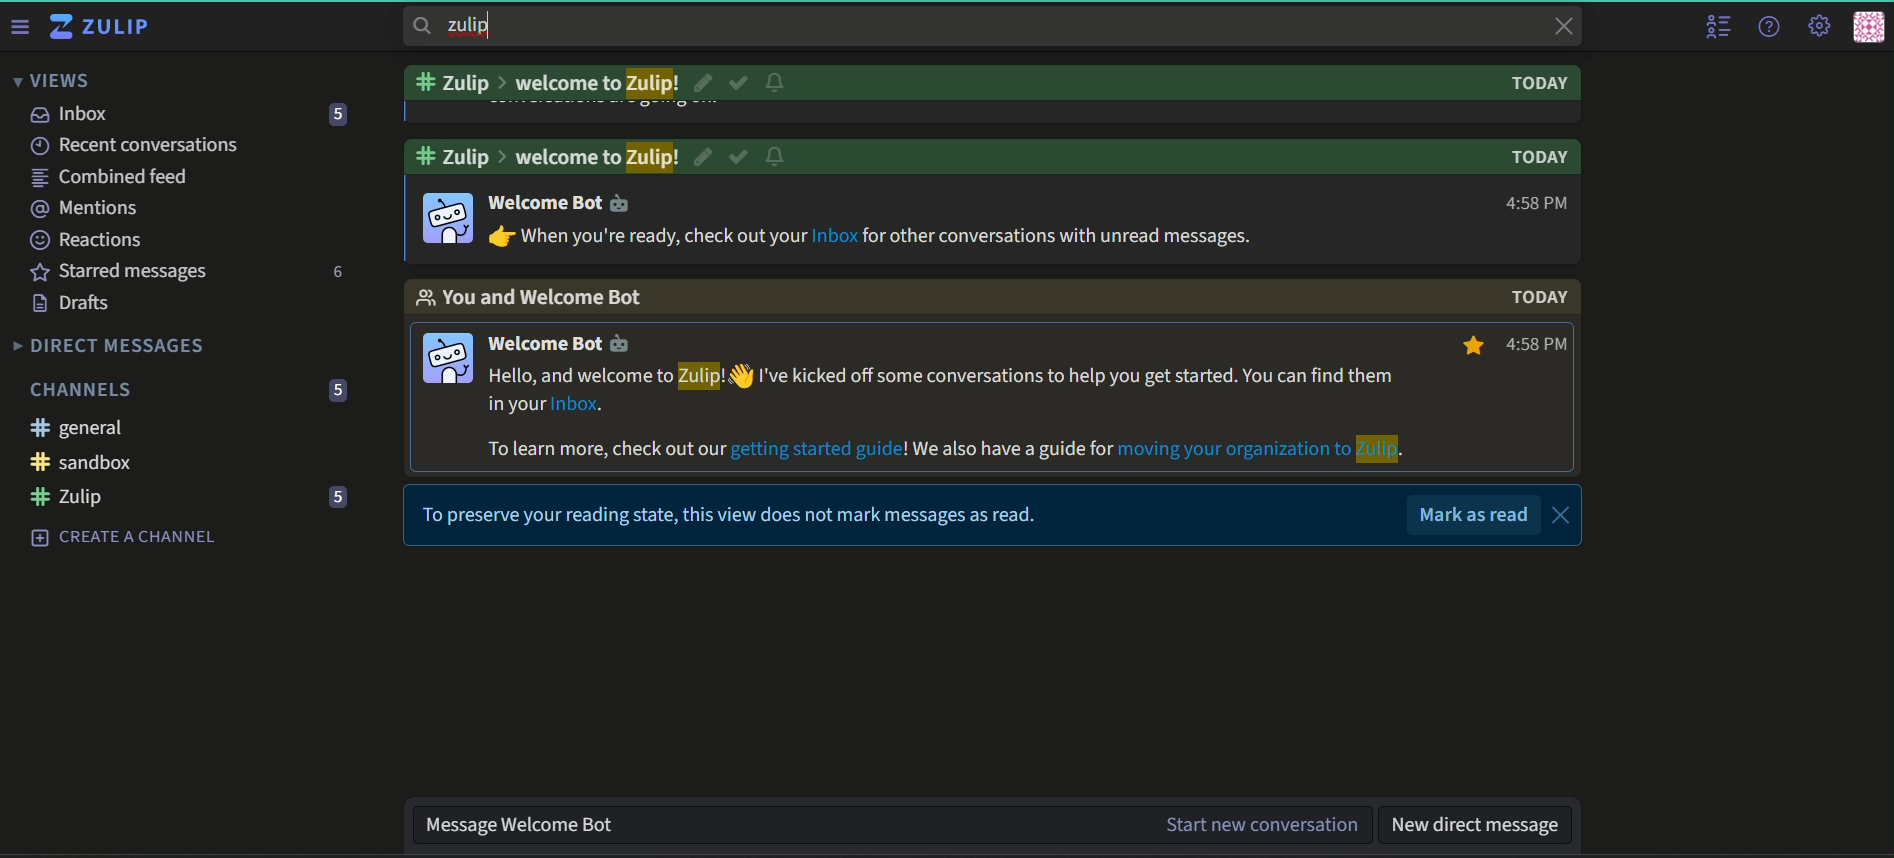 The width and height of the screenshot is (1894, 858). What do you see at coordinates (1503, 347) in the screenshot?
I see `time` at bounding box center [1503, 347].